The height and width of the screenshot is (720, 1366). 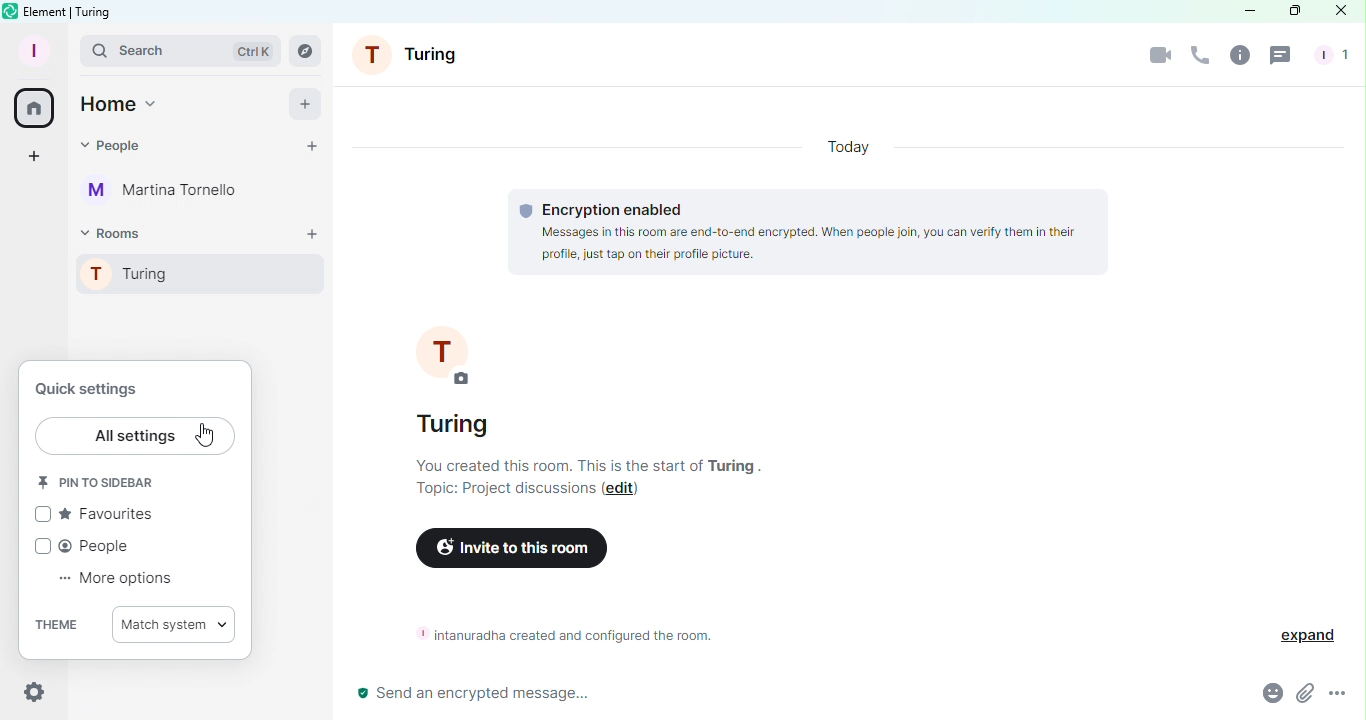 What do you see at coordinates (36, 108) in the screenshot?
I see `Home` at bounding box center [36, 108].